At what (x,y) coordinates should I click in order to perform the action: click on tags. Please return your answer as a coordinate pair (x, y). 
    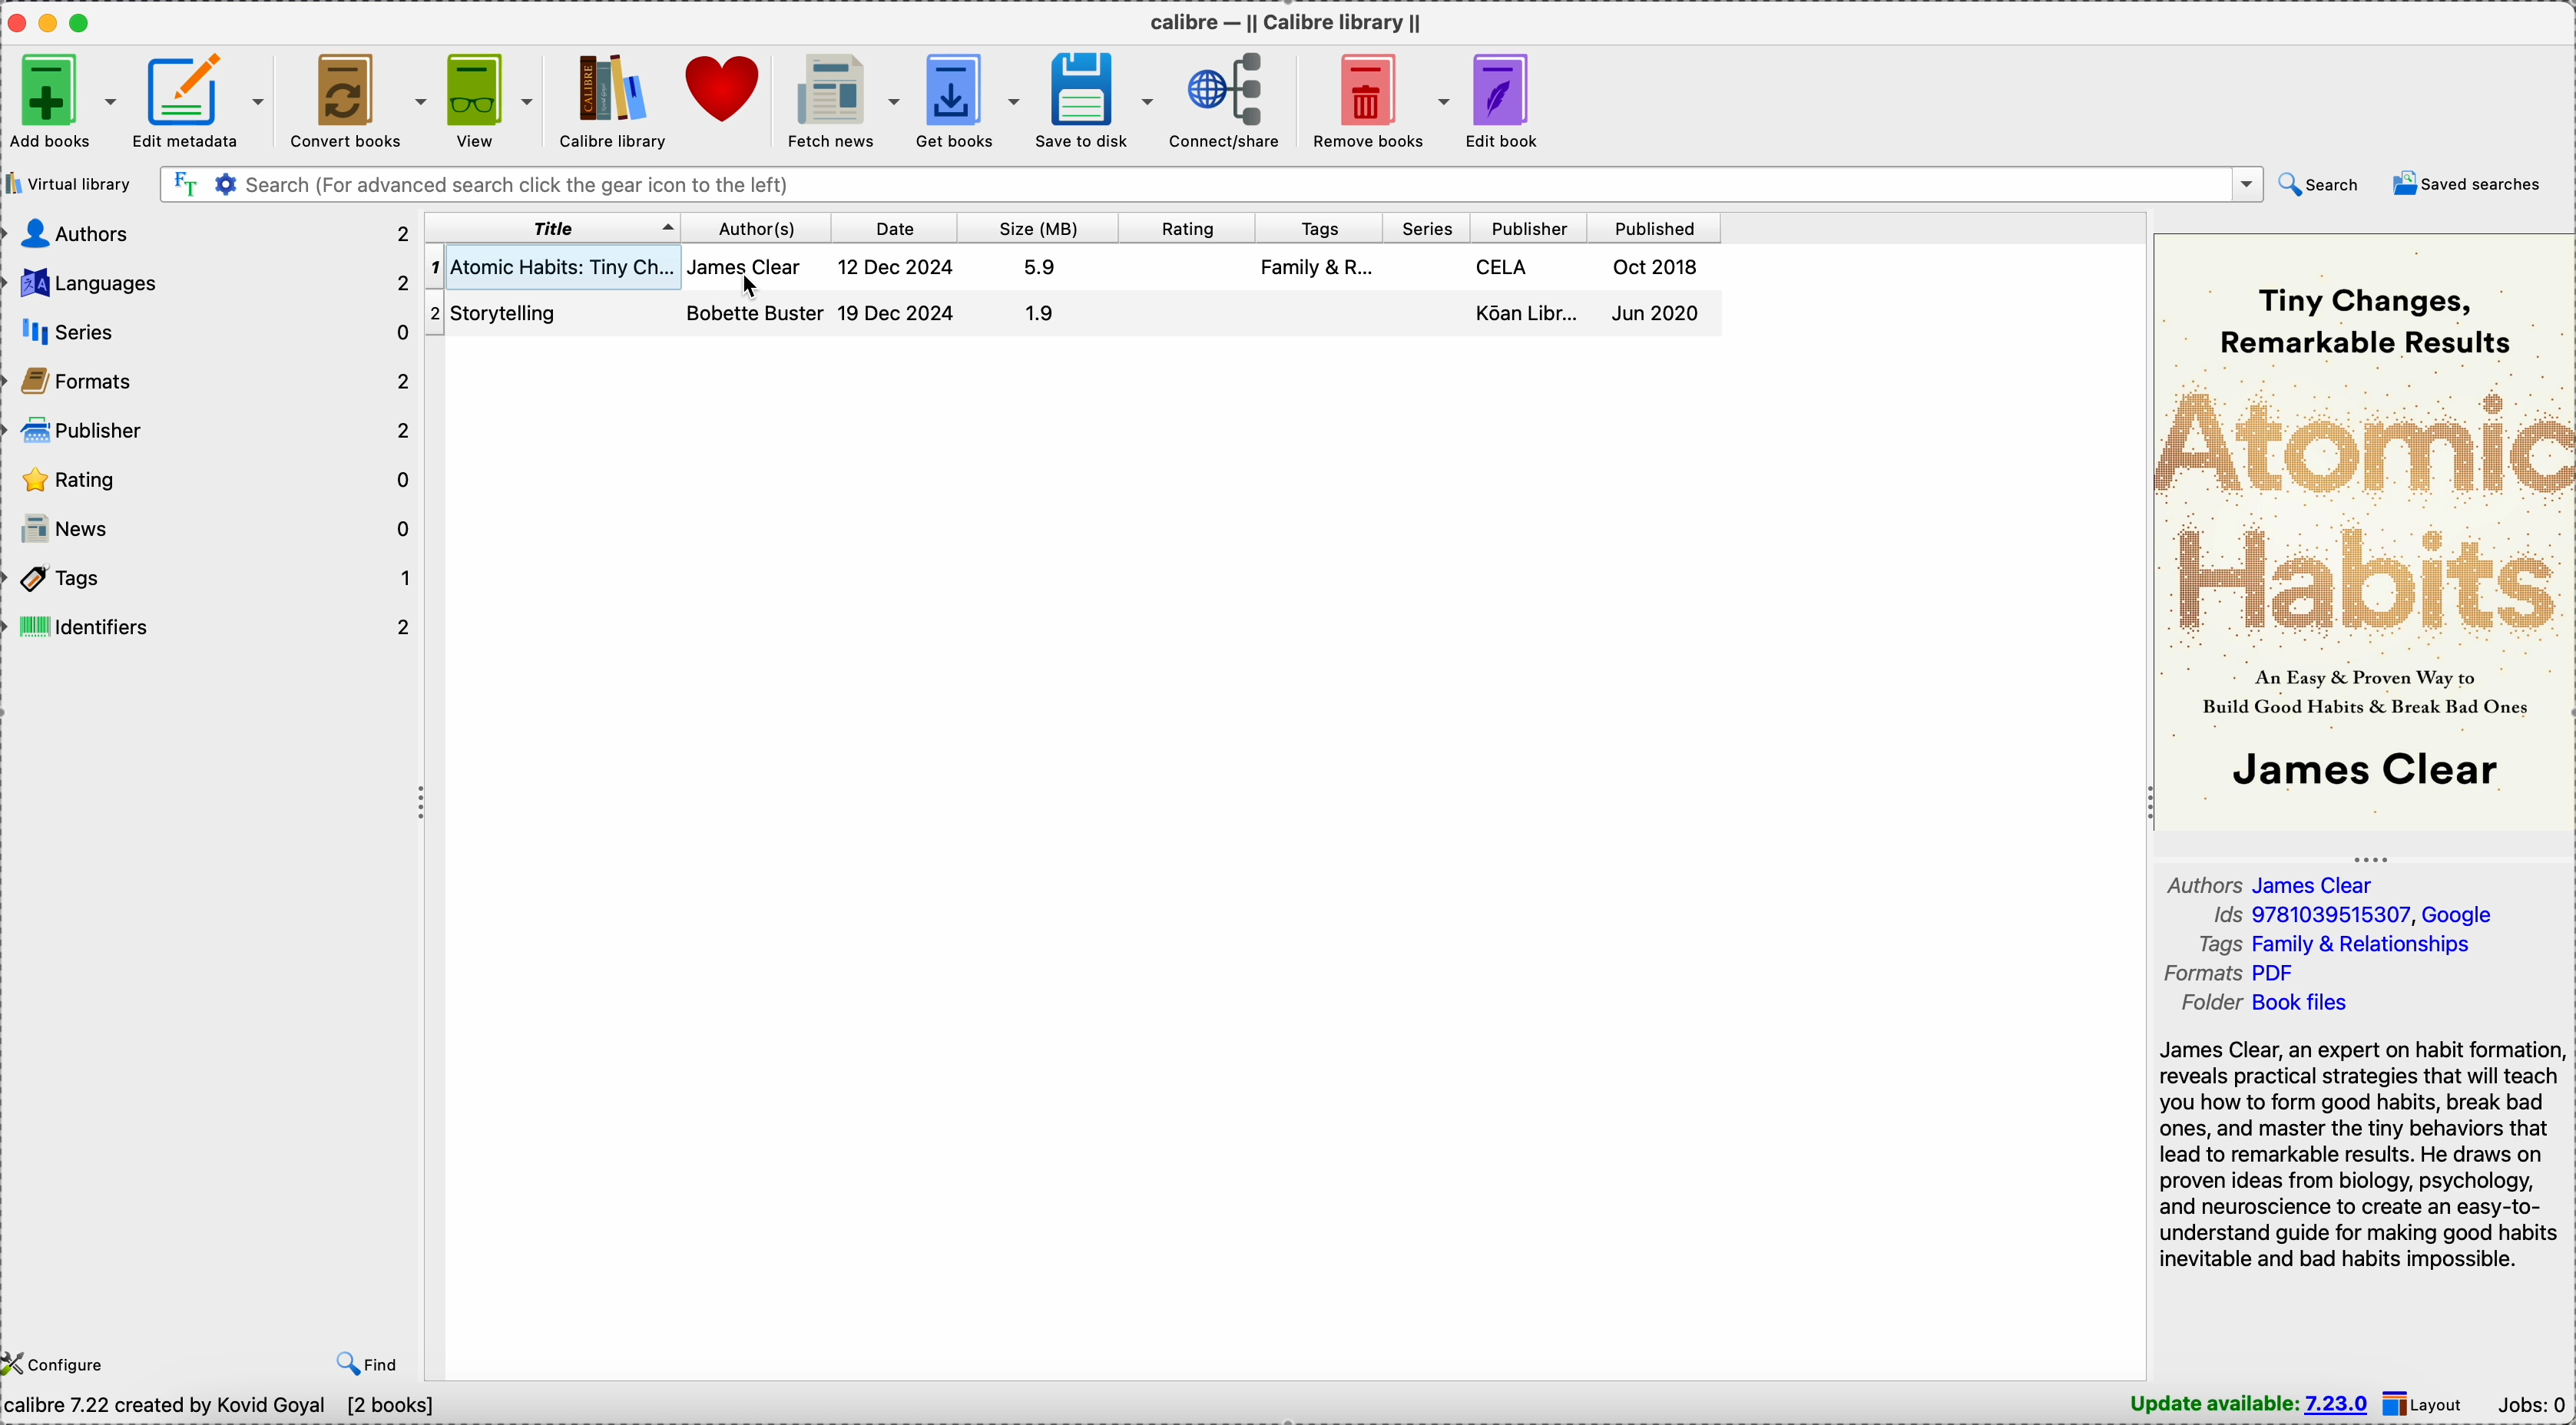
    Looking at the image, I should click on (1322, 227).